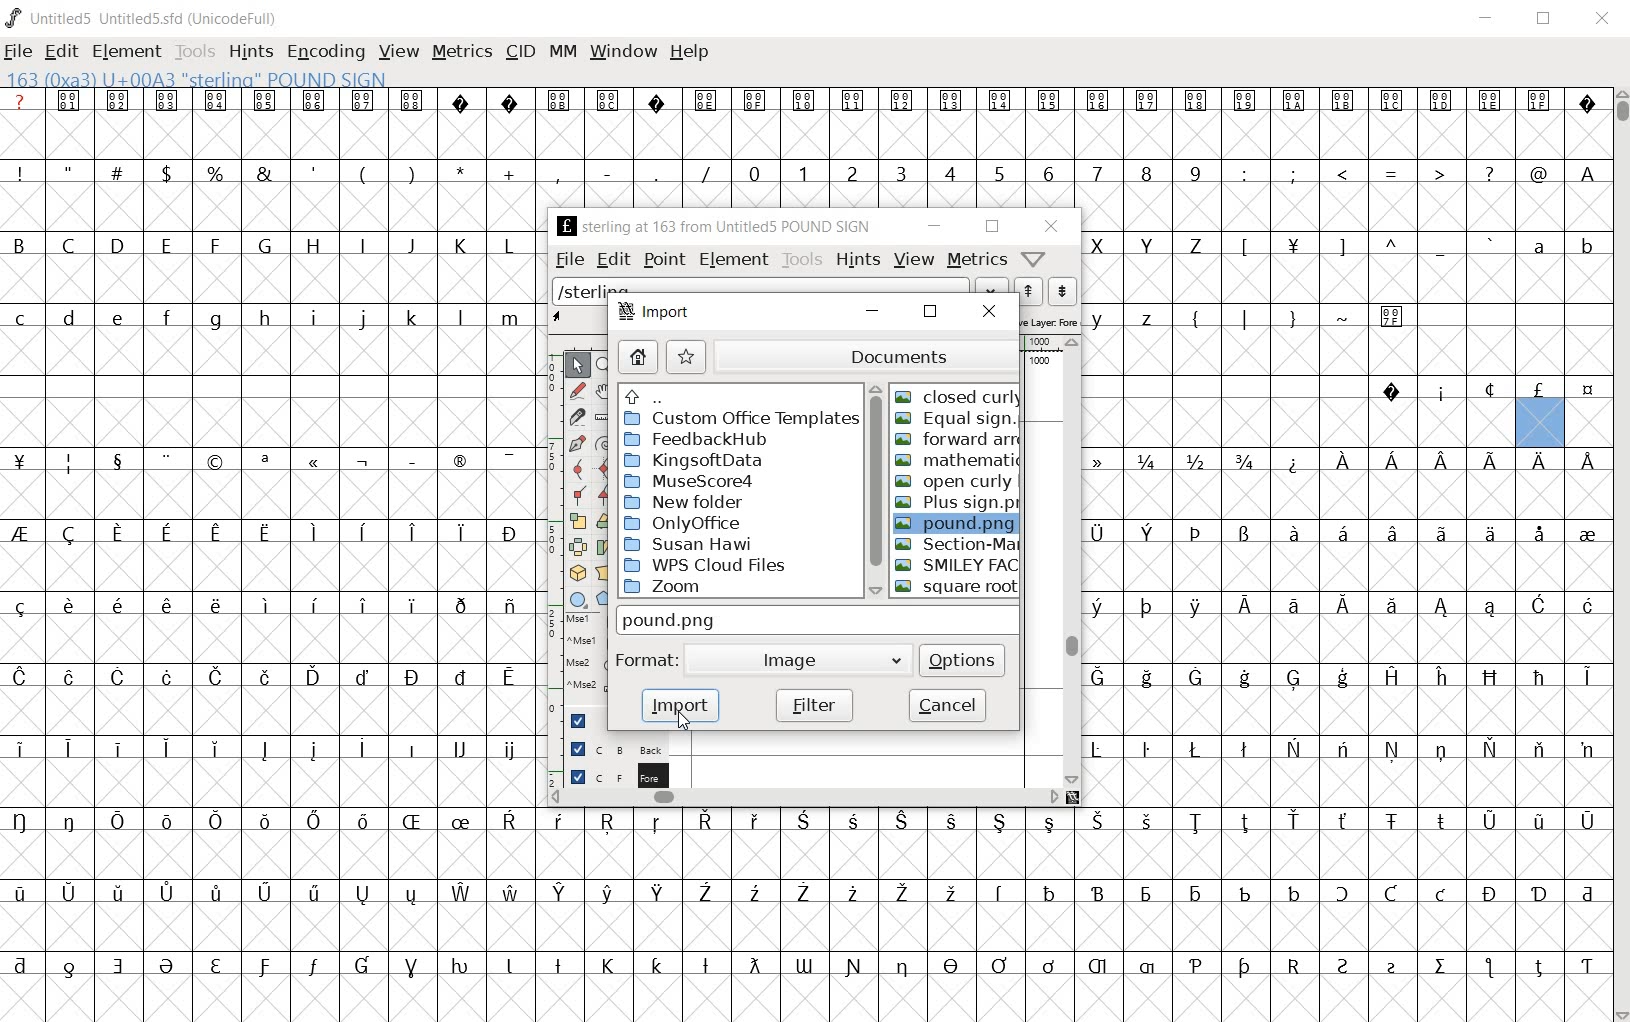  Describe the element at coordinates (1098, 821) in the screenshot. I see `` at that location.